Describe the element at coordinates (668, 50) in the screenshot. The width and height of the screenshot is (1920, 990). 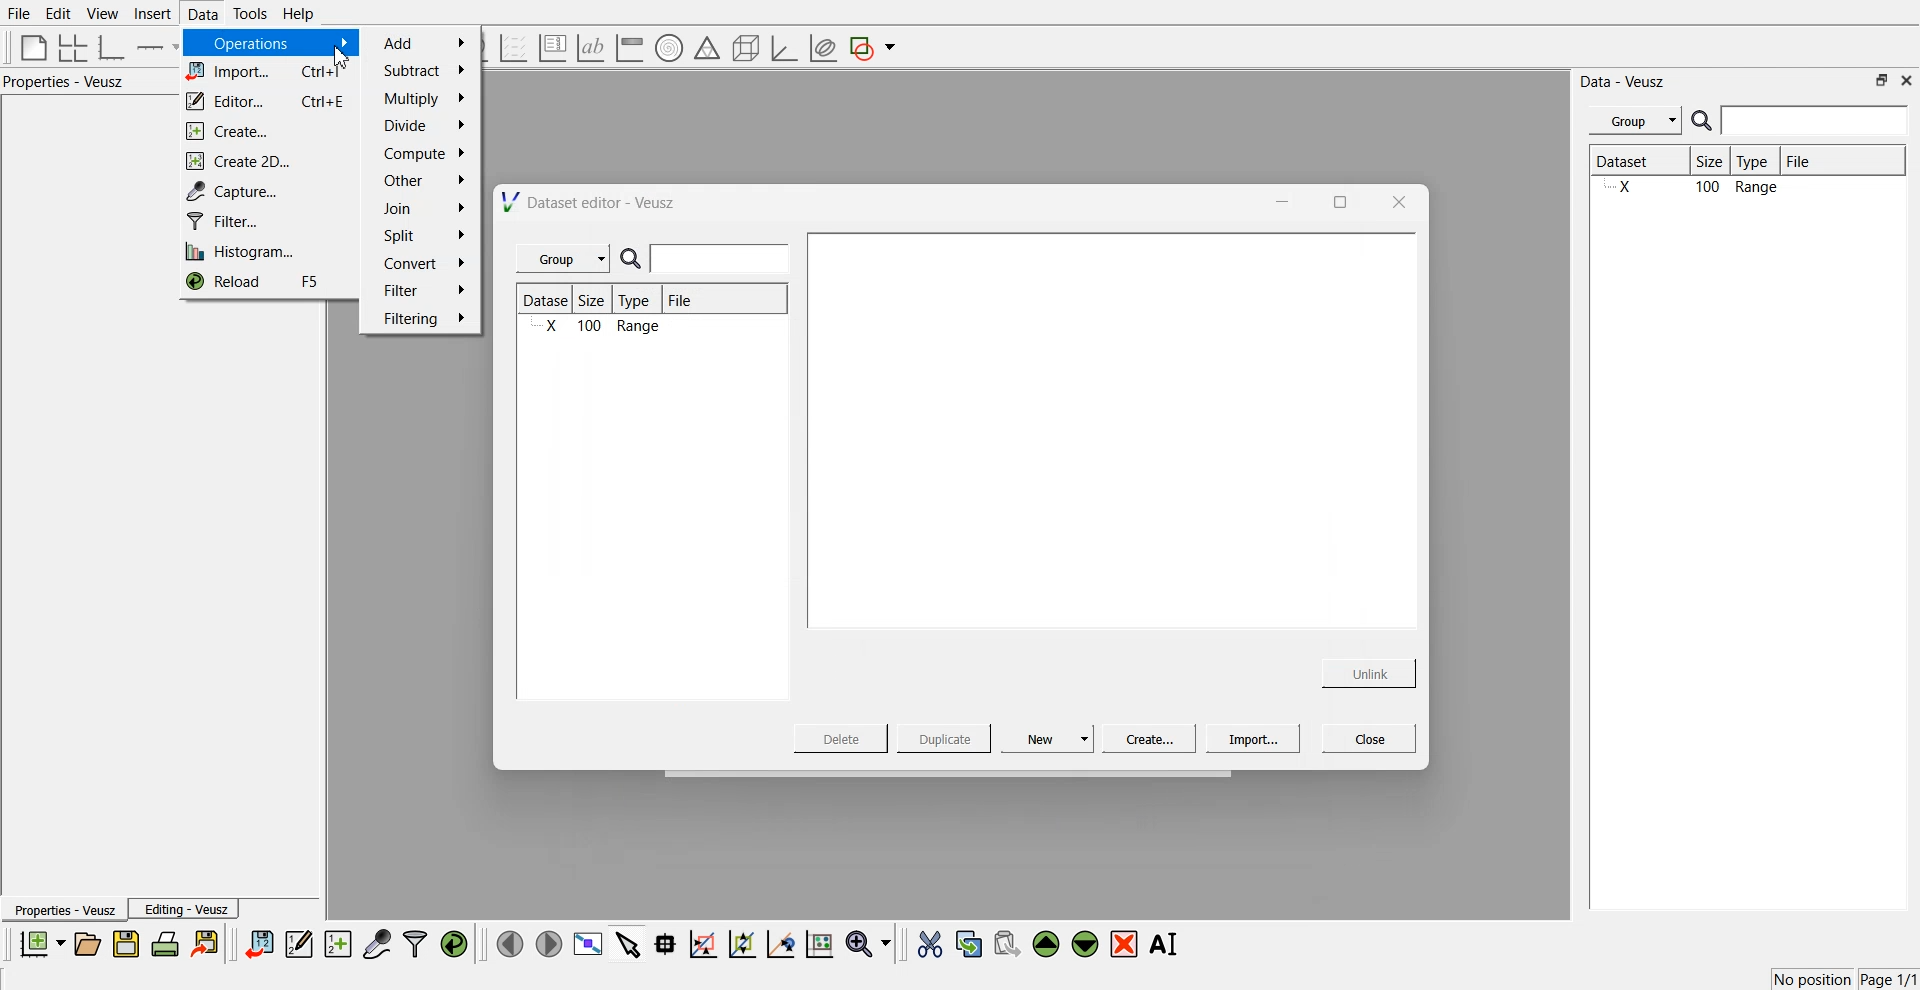
I see `polar graph` at that location.